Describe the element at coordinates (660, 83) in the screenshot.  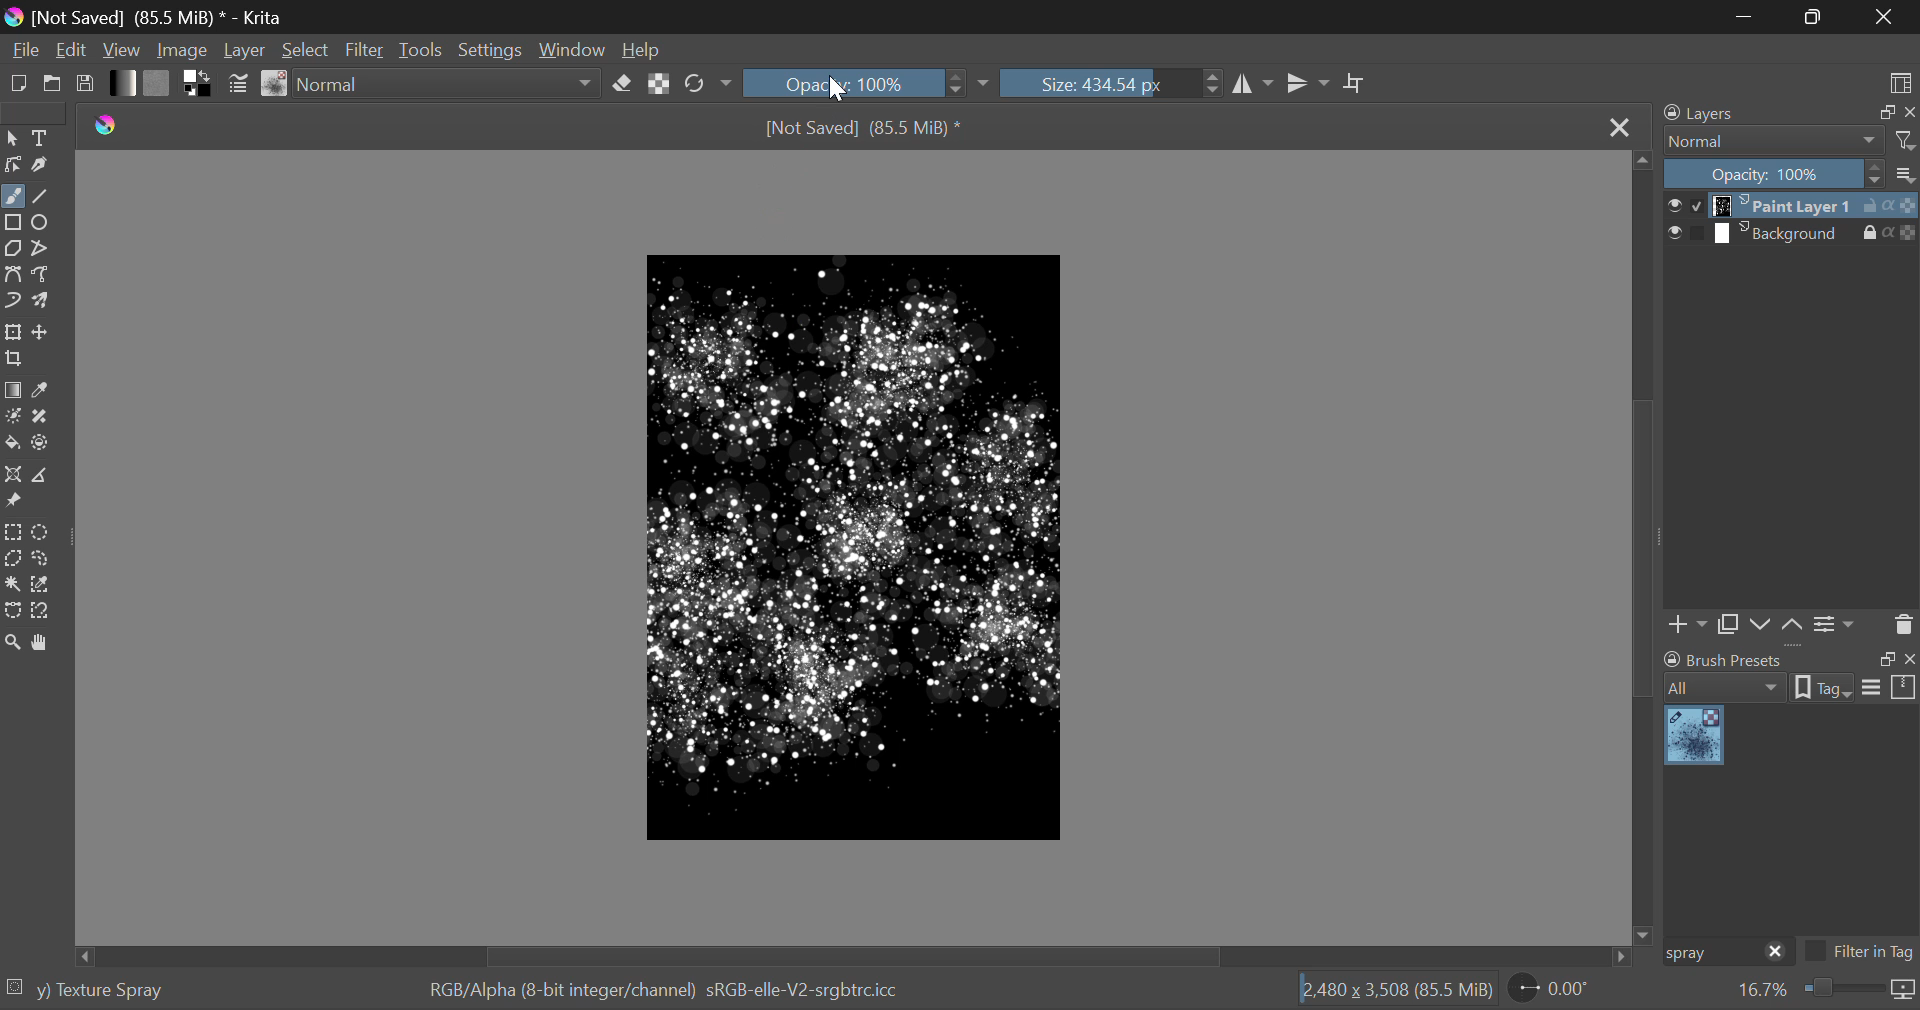
I see `Lock Alpha` at that location.